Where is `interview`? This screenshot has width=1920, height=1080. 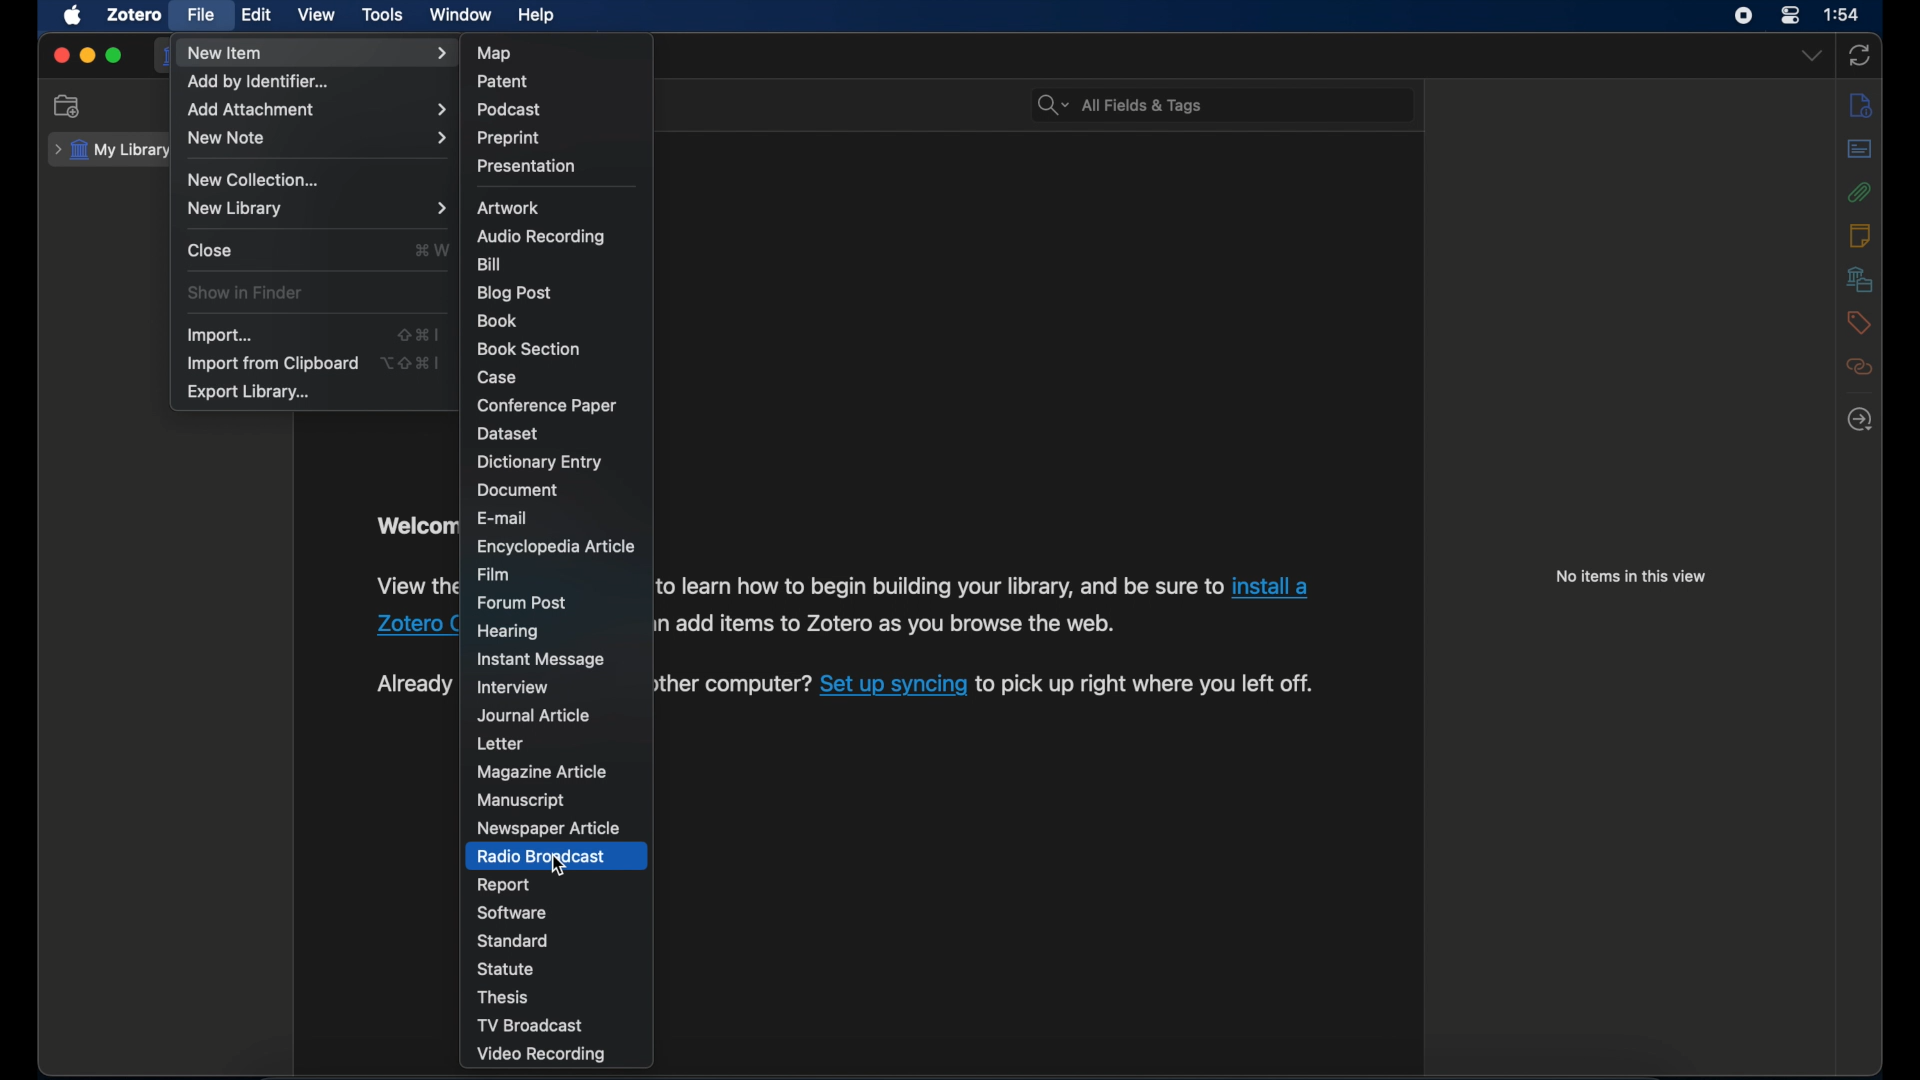 interview is located at coordinates (512, 688).